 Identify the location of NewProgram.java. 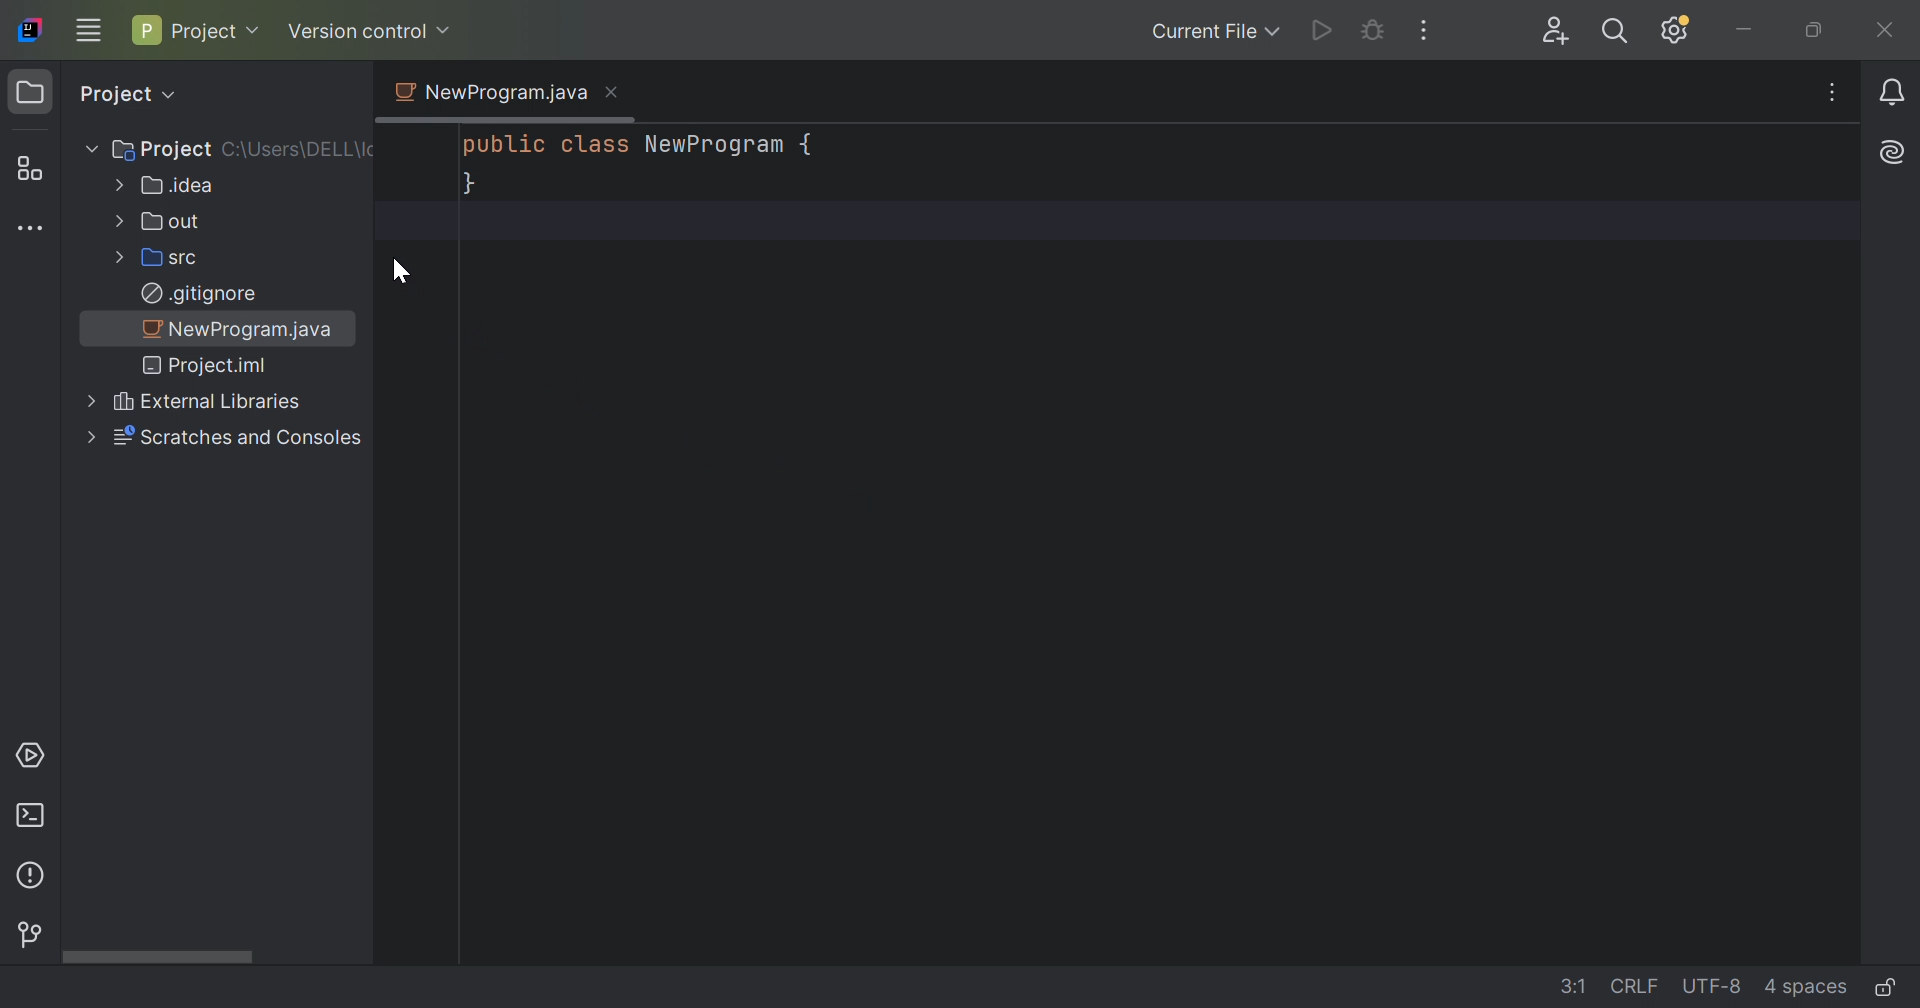
(244, 328).